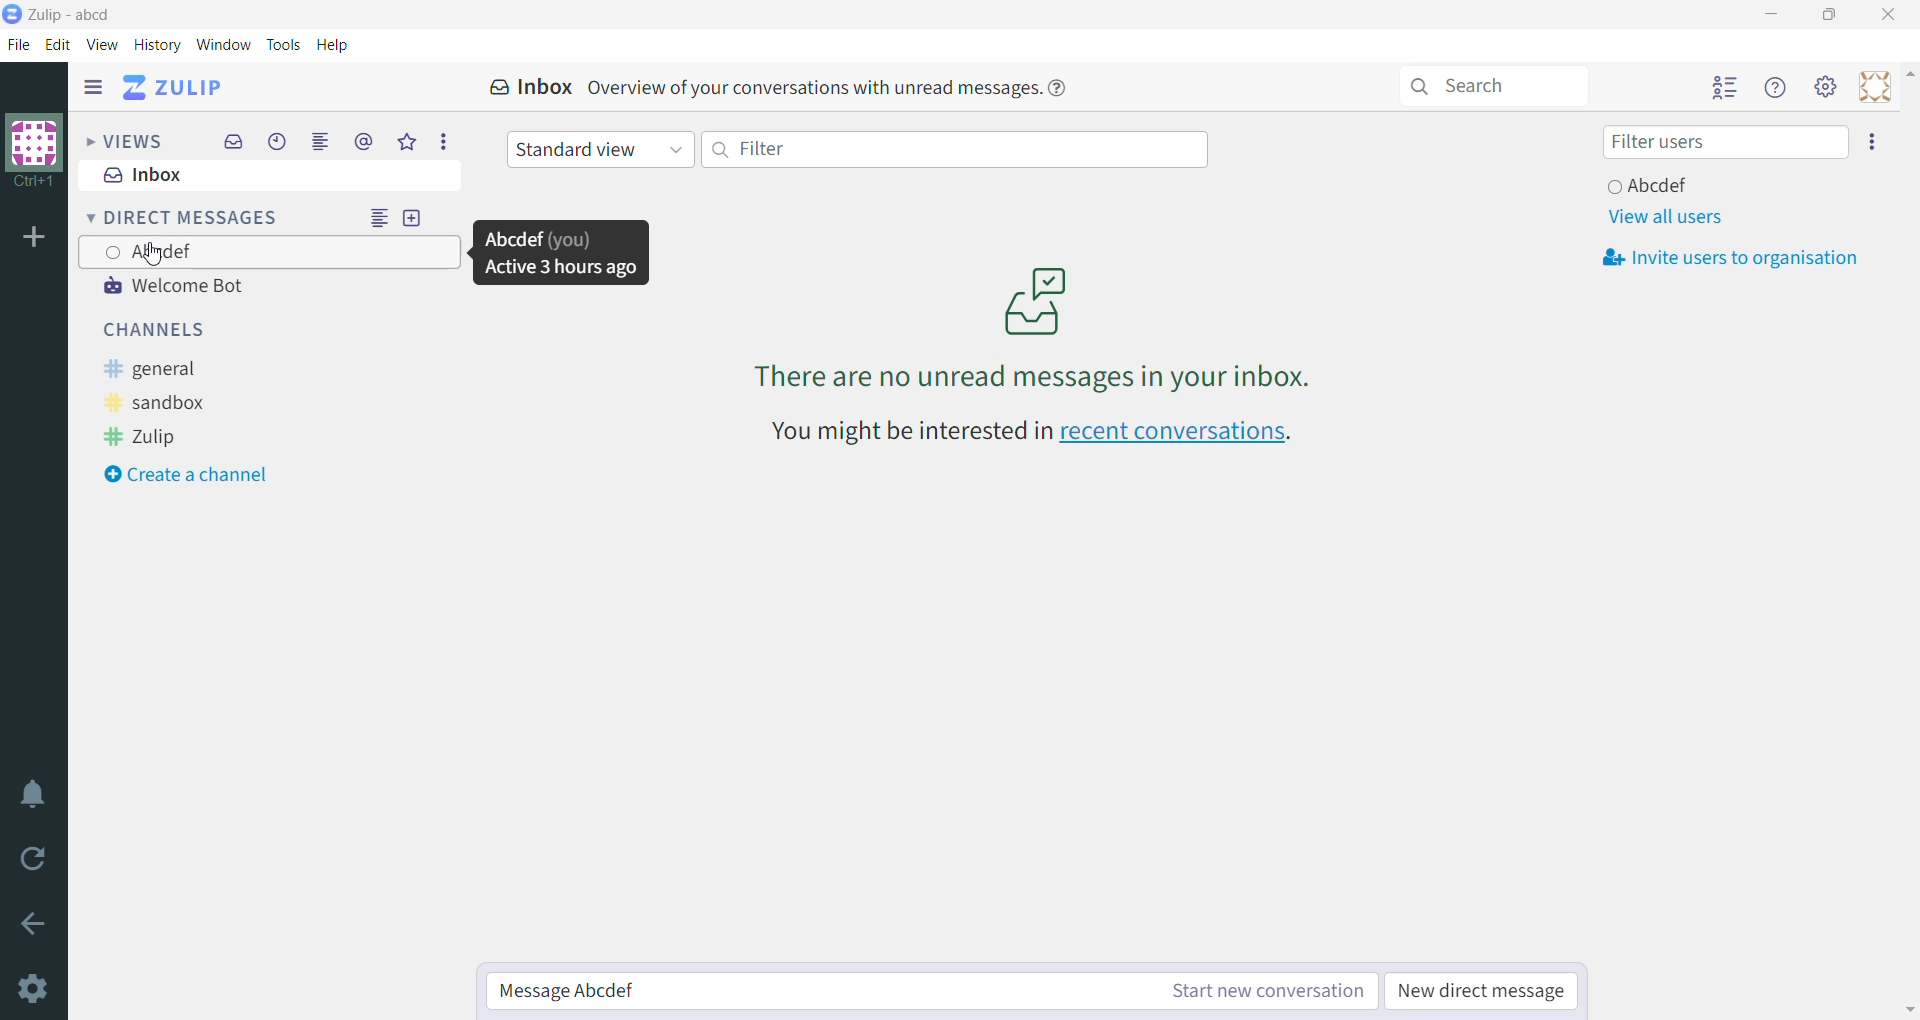 This screenshot has width=1920, height=1020. Describe the element at coordinates (1493, 87) in the screenshot. I see `Search` at that location.